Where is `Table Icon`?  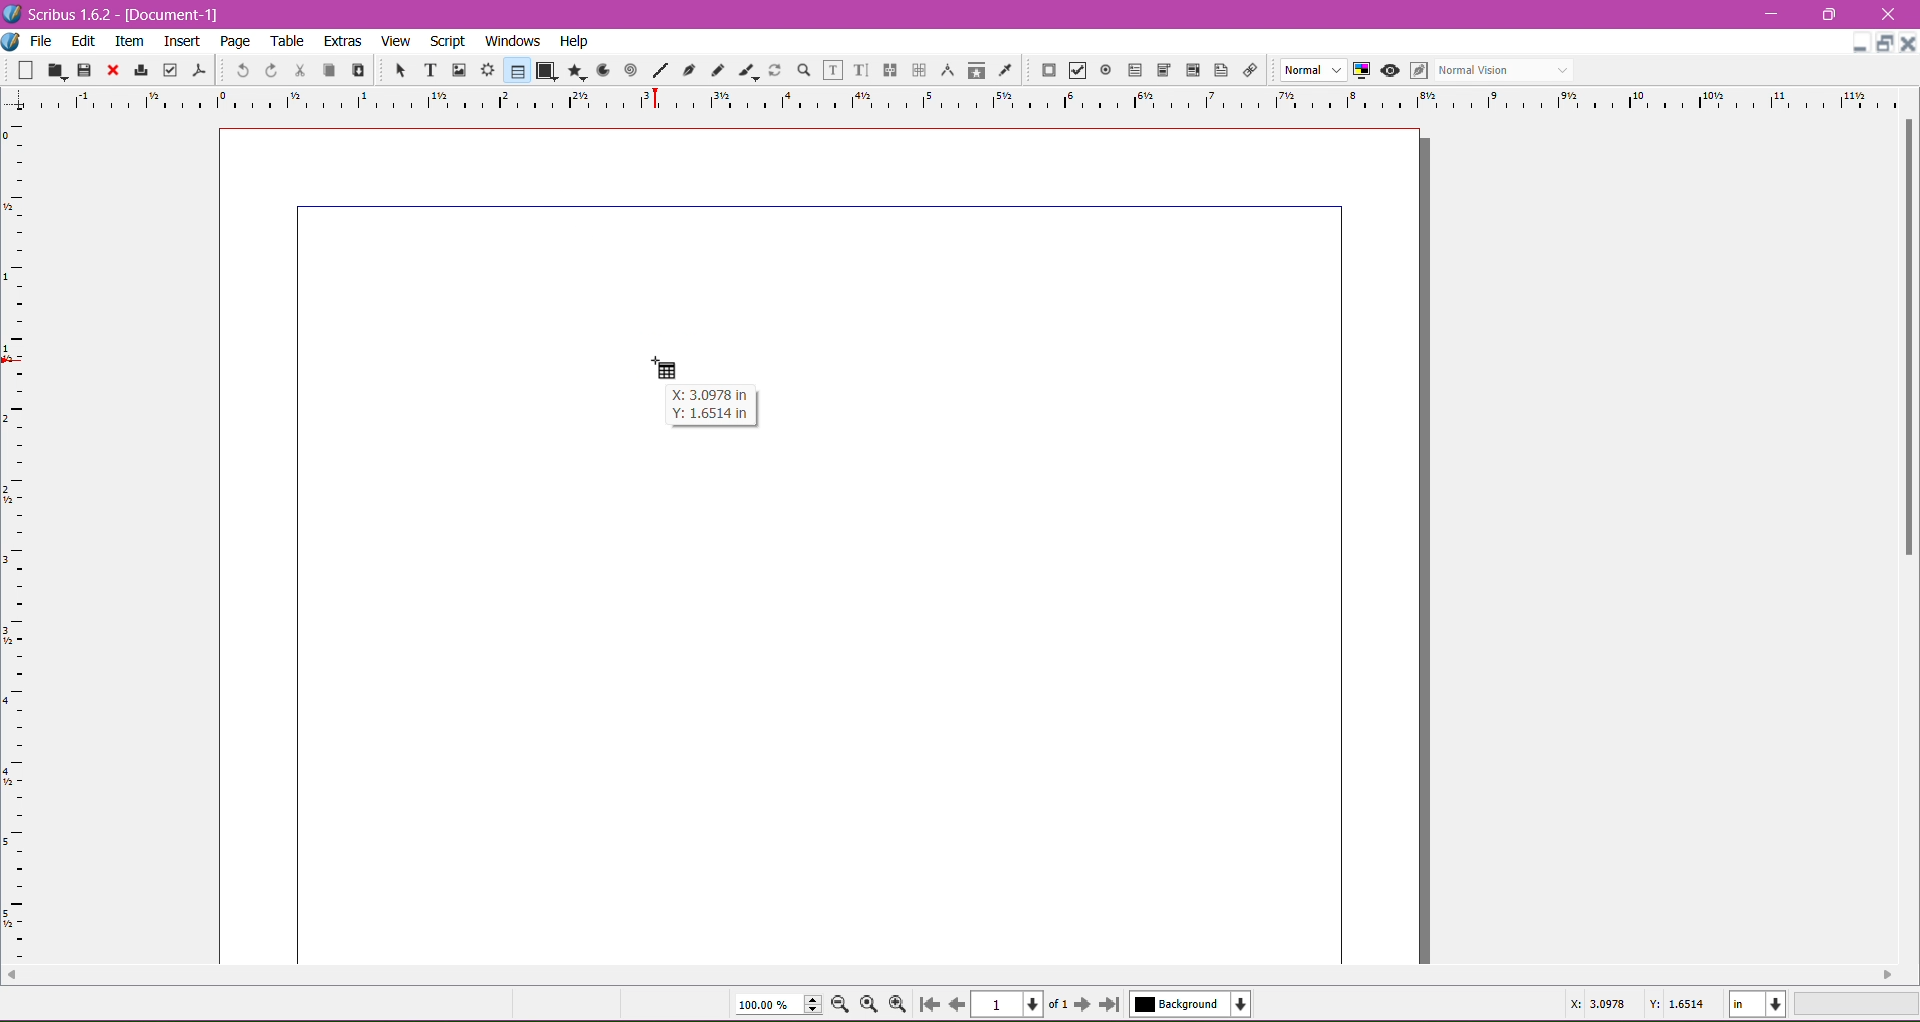 Table Icon is located at coordinates (671, 366).